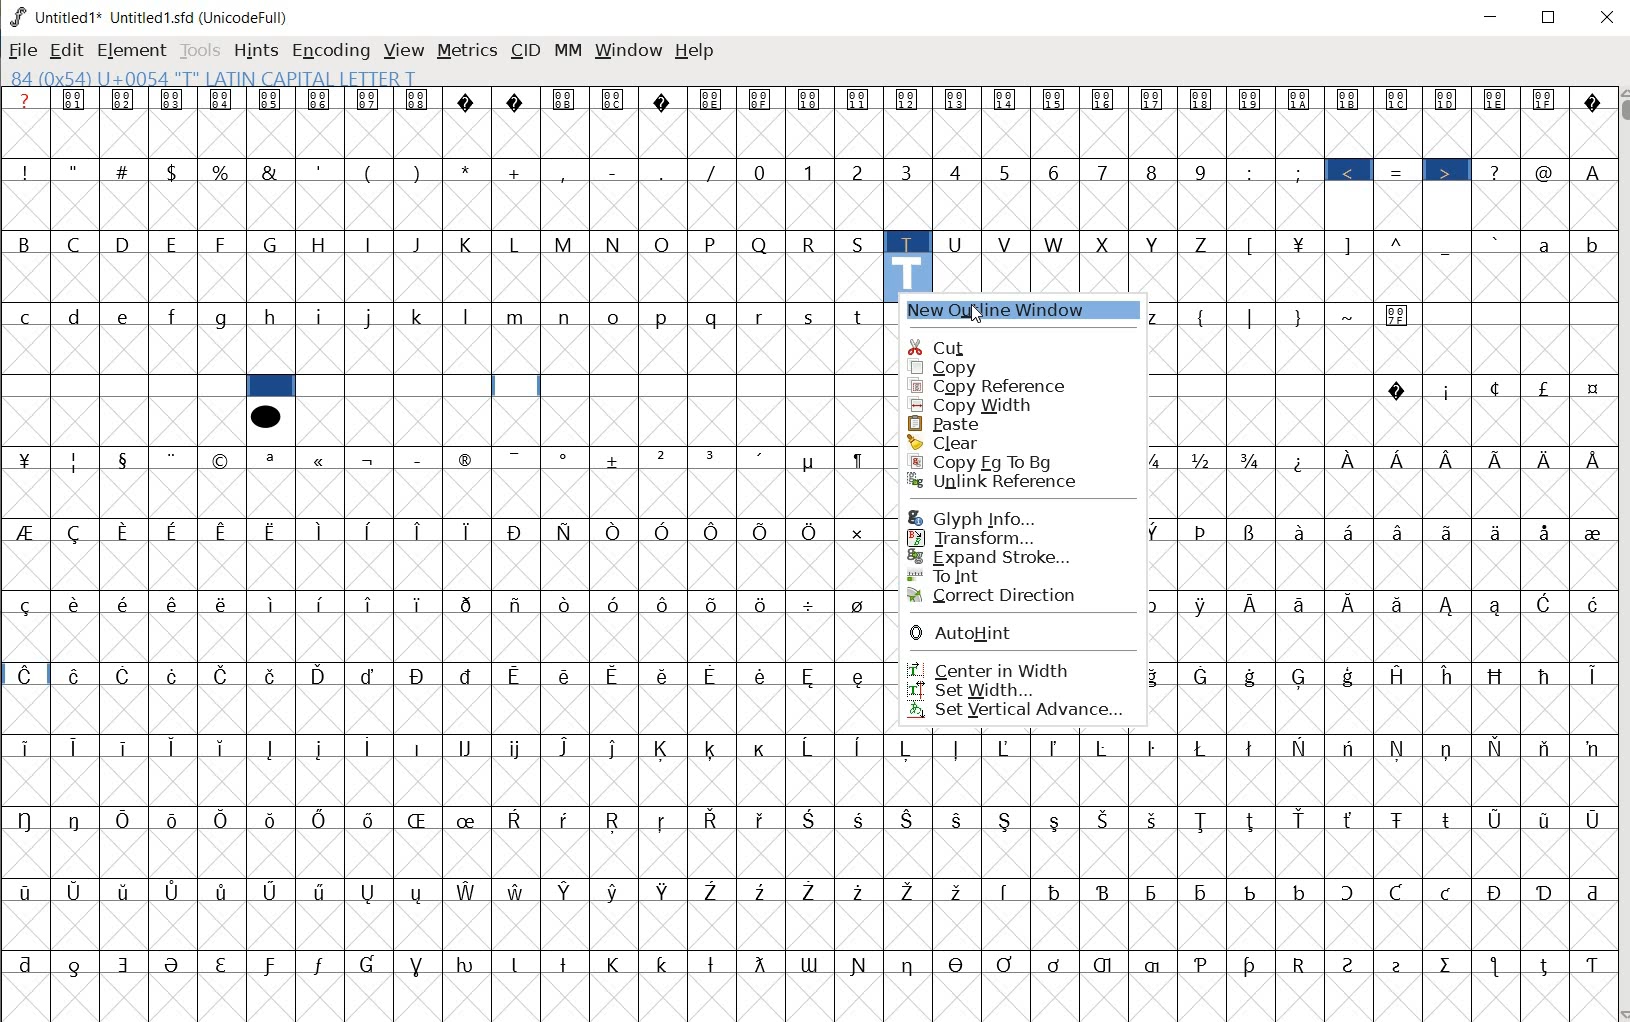  Describe the element at coordinates (1589, 892) in the screenshot. I see `Symbol` at that location.